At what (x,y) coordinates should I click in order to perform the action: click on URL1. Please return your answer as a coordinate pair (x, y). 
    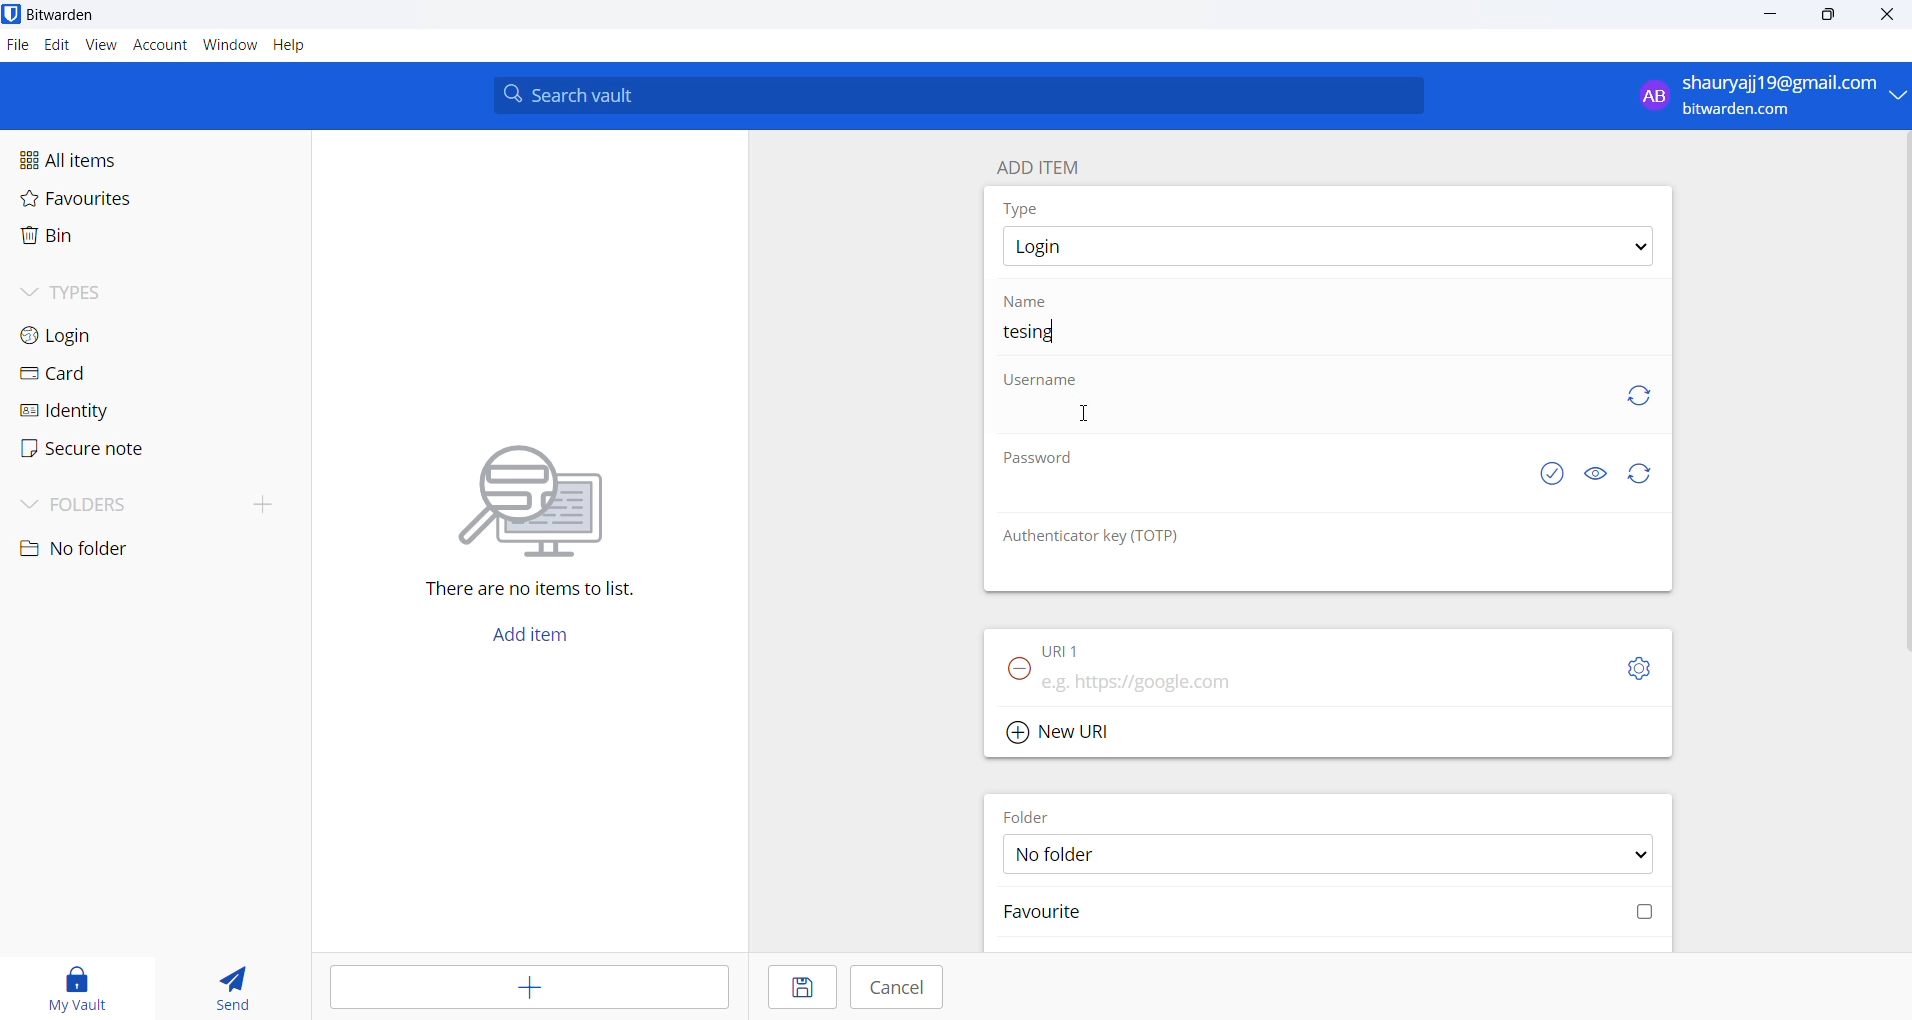
    Looking at the image, I should click on (1079, 646).